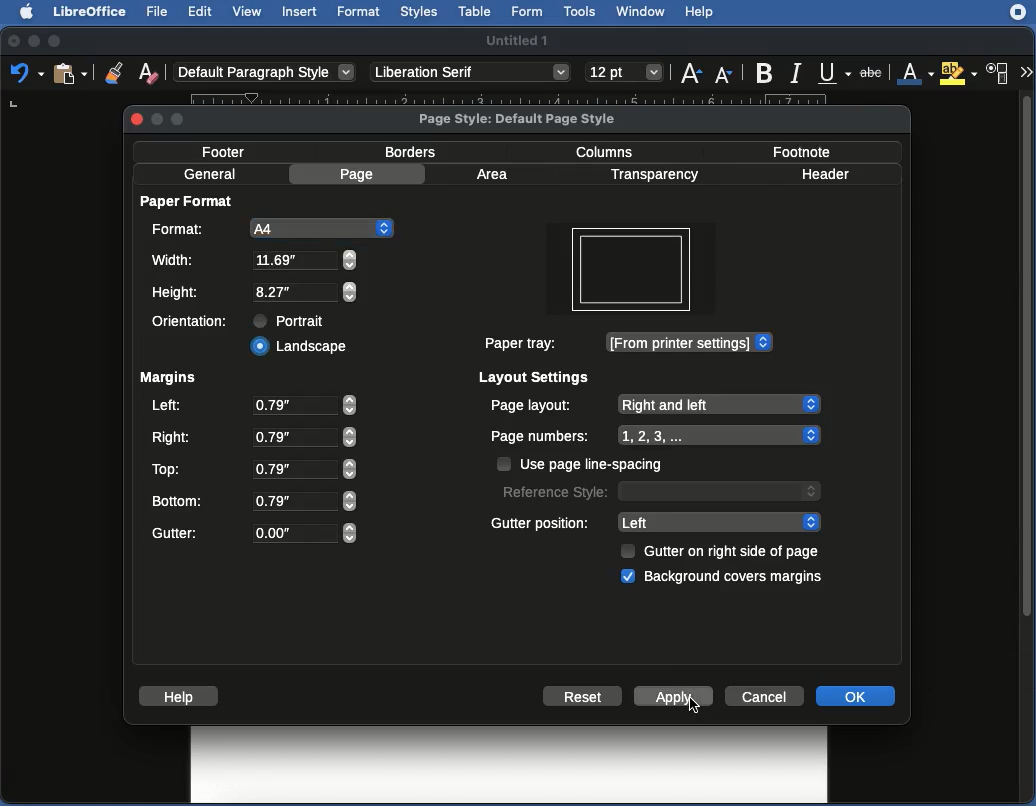 This screenshot has height=806, width=1036. I want to click on Clicked, so click(300, 347).